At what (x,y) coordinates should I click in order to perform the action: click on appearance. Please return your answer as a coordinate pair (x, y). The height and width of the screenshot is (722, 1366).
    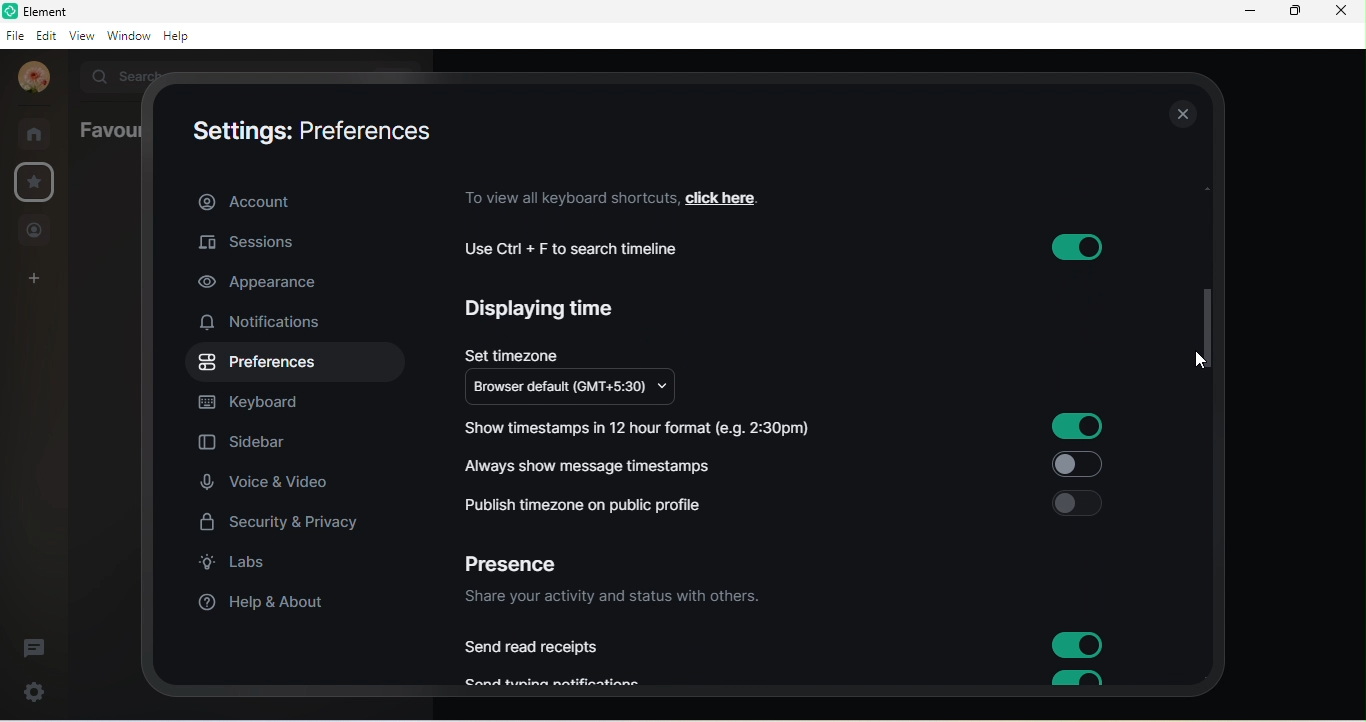
    Looking at the image, I should click on (263, 284).